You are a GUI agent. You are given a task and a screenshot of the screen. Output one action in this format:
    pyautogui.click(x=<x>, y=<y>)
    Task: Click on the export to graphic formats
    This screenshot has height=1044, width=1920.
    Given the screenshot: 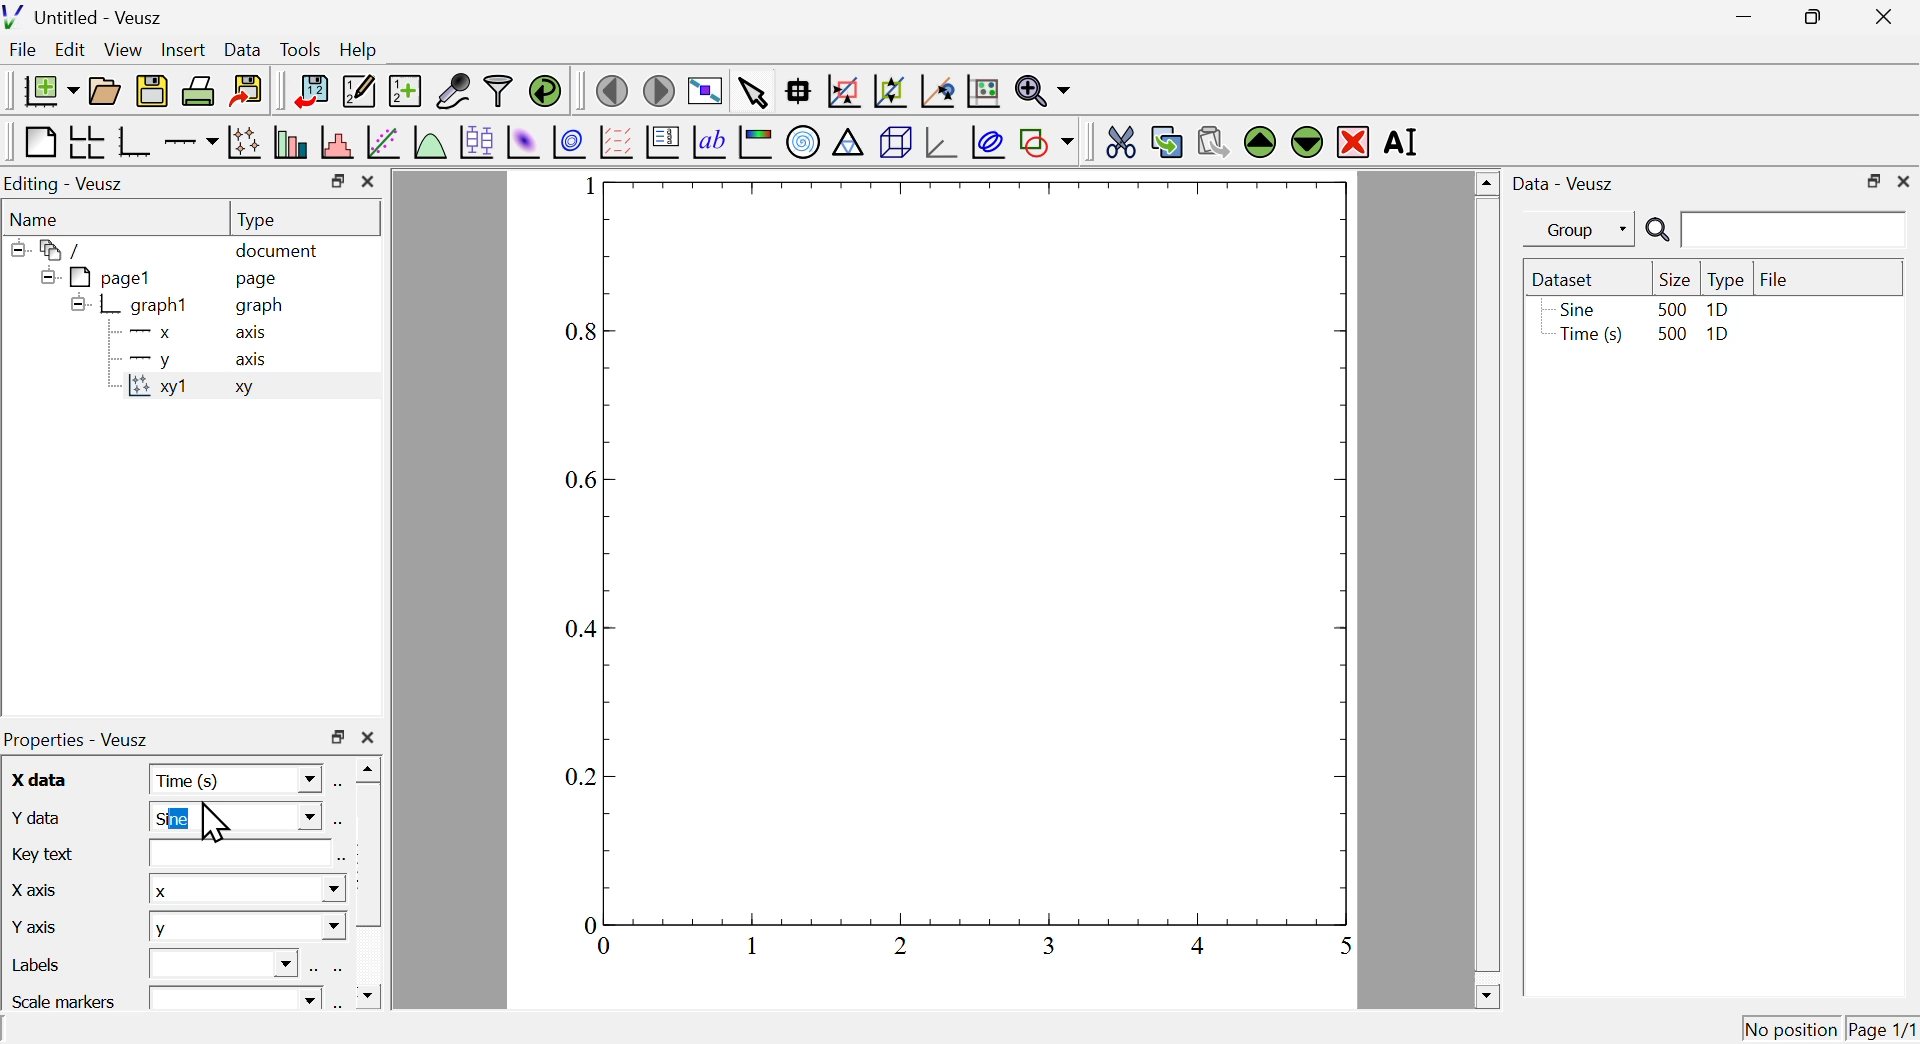 What is the action you would take?
    pyautogui.click(x=247, y=92)
    